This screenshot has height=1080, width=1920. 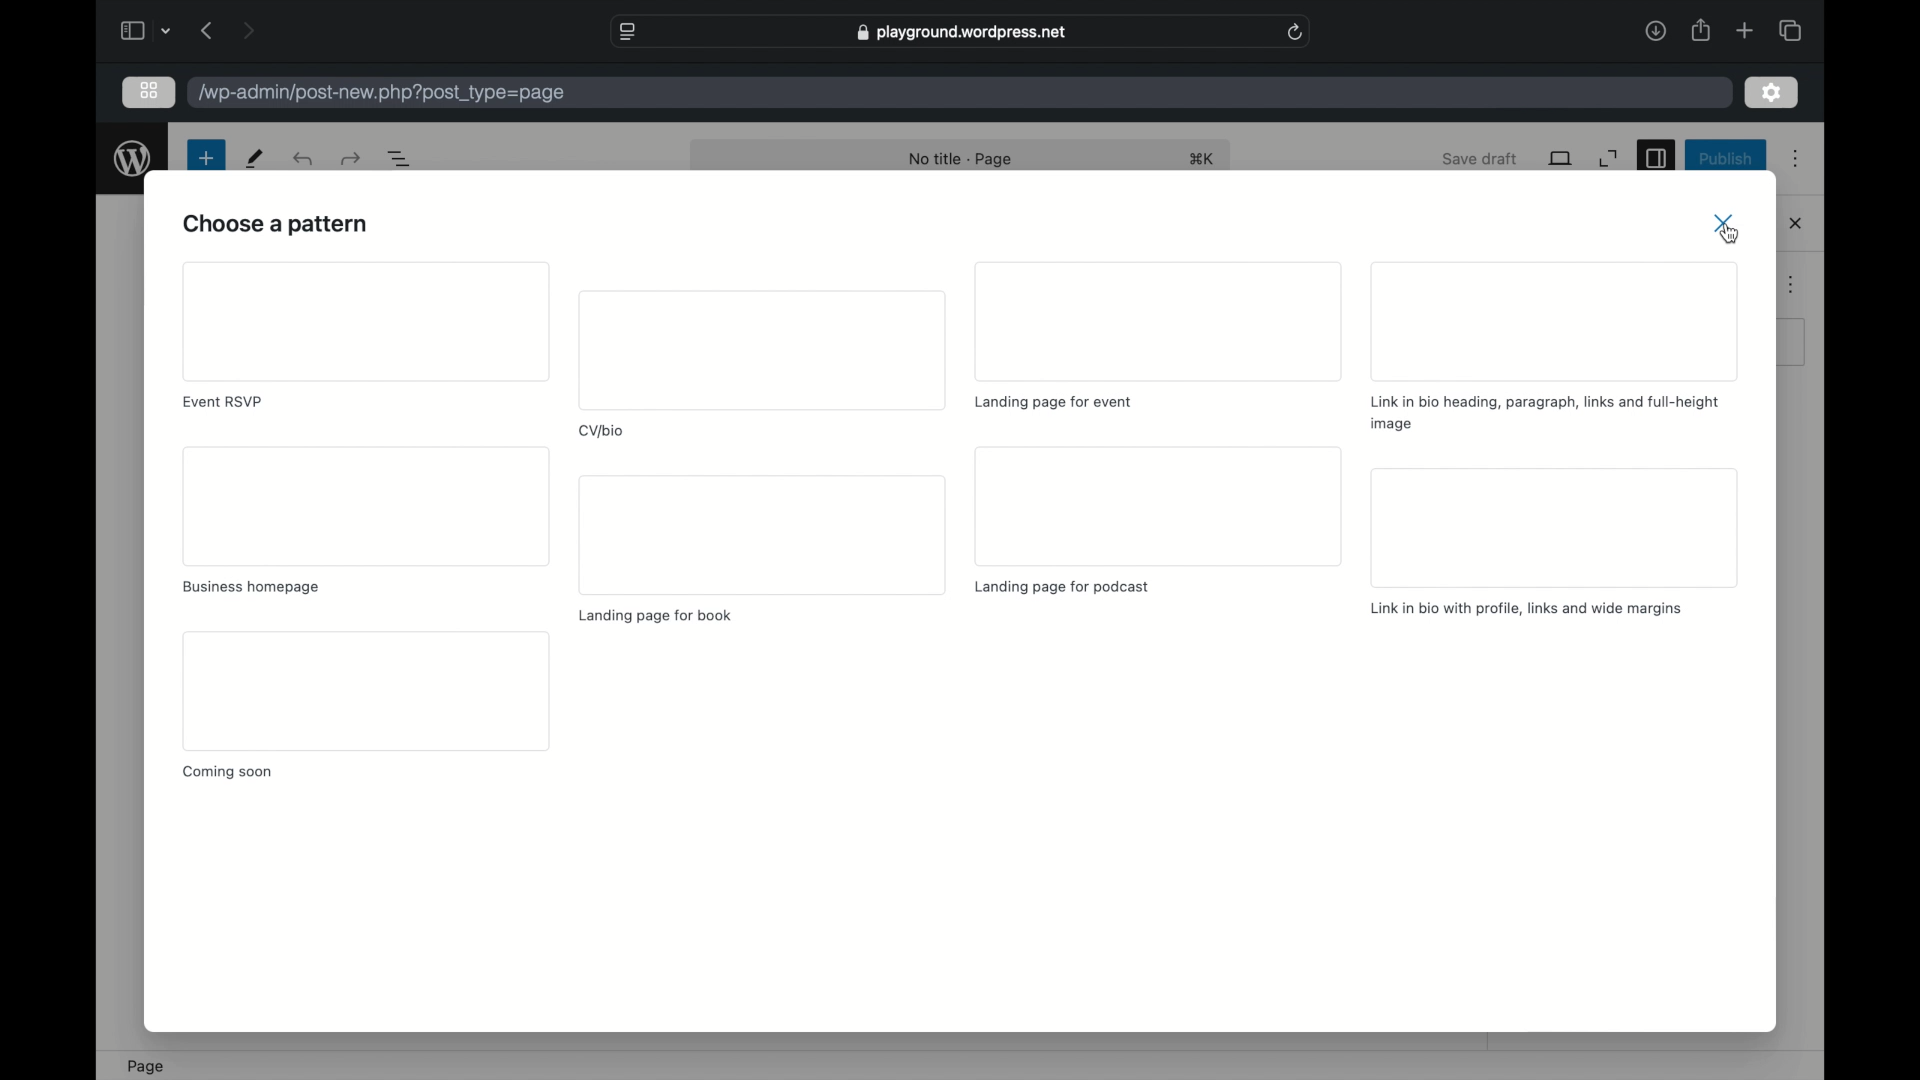 What do you see at coordinates (1746, 31) in the screenshot?
I see `new tab` at bounding box center [1746, 31].